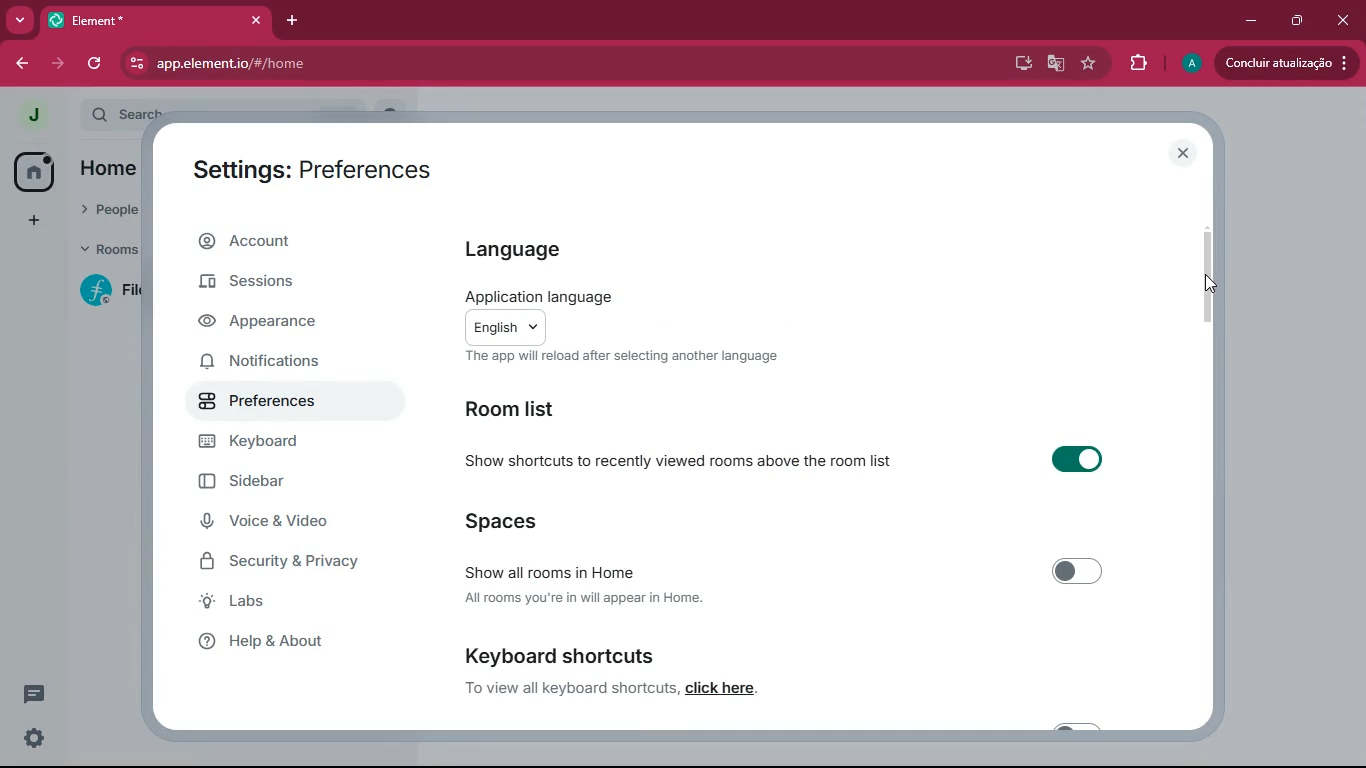 The width and height of the screenshot is (1366, 768). I want to click on add tab, so click(294, 20).